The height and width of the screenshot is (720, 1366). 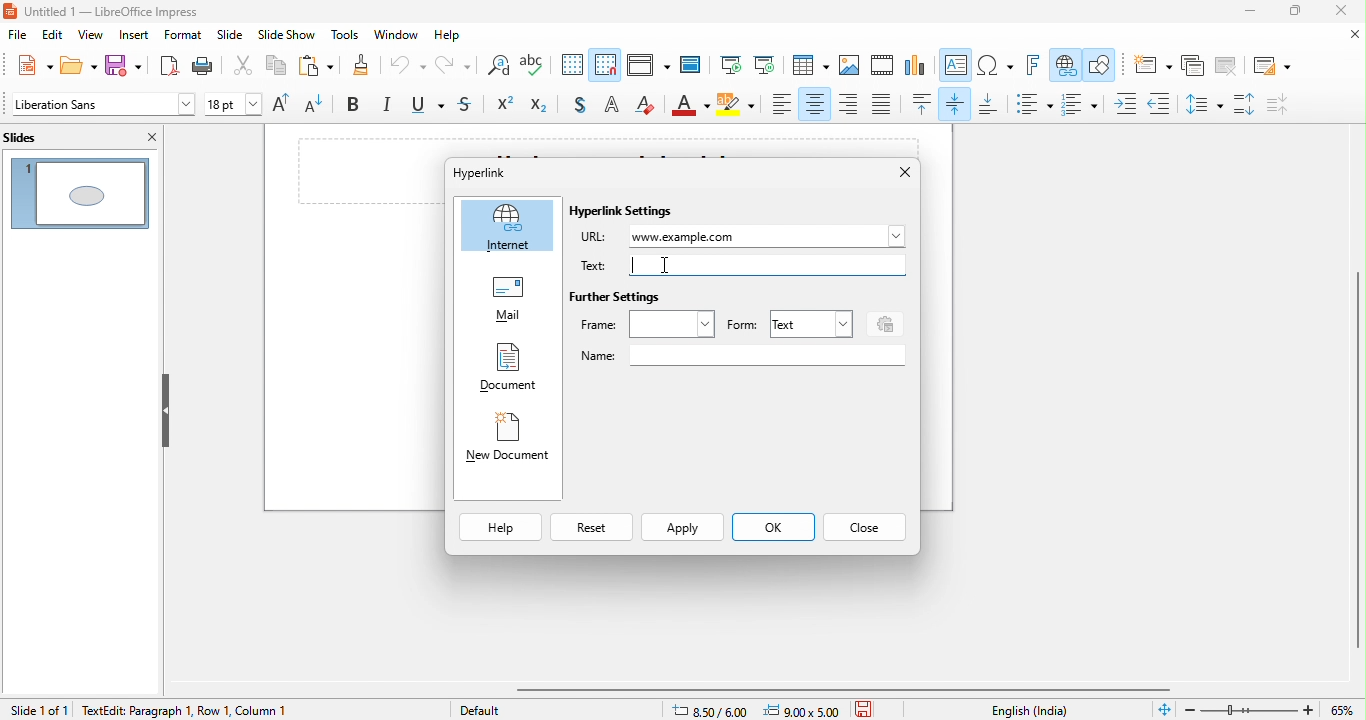 What do you see at coordinates (1164, 710) in the screenshot?
I see `fit slide to fit window` at bounding box center [1164, 710].